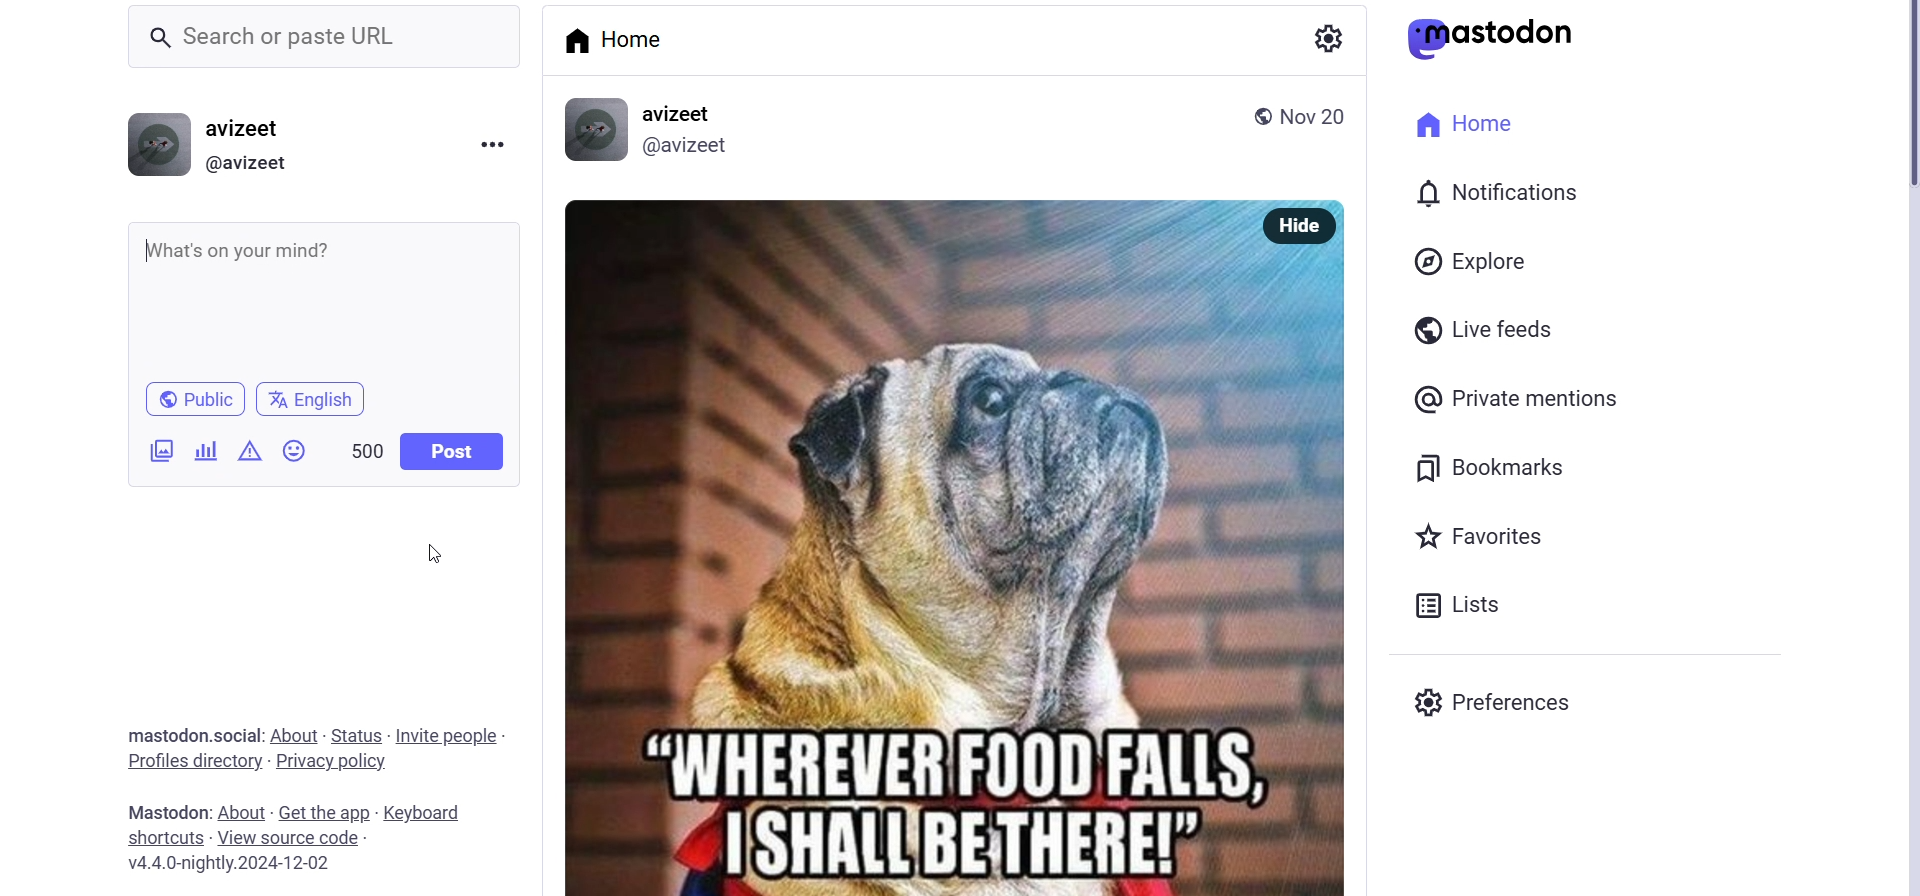 The image size is (1920, 896). Describe the element at coordinates (1518, 195) in the screenshot. I see `notification` at that location.